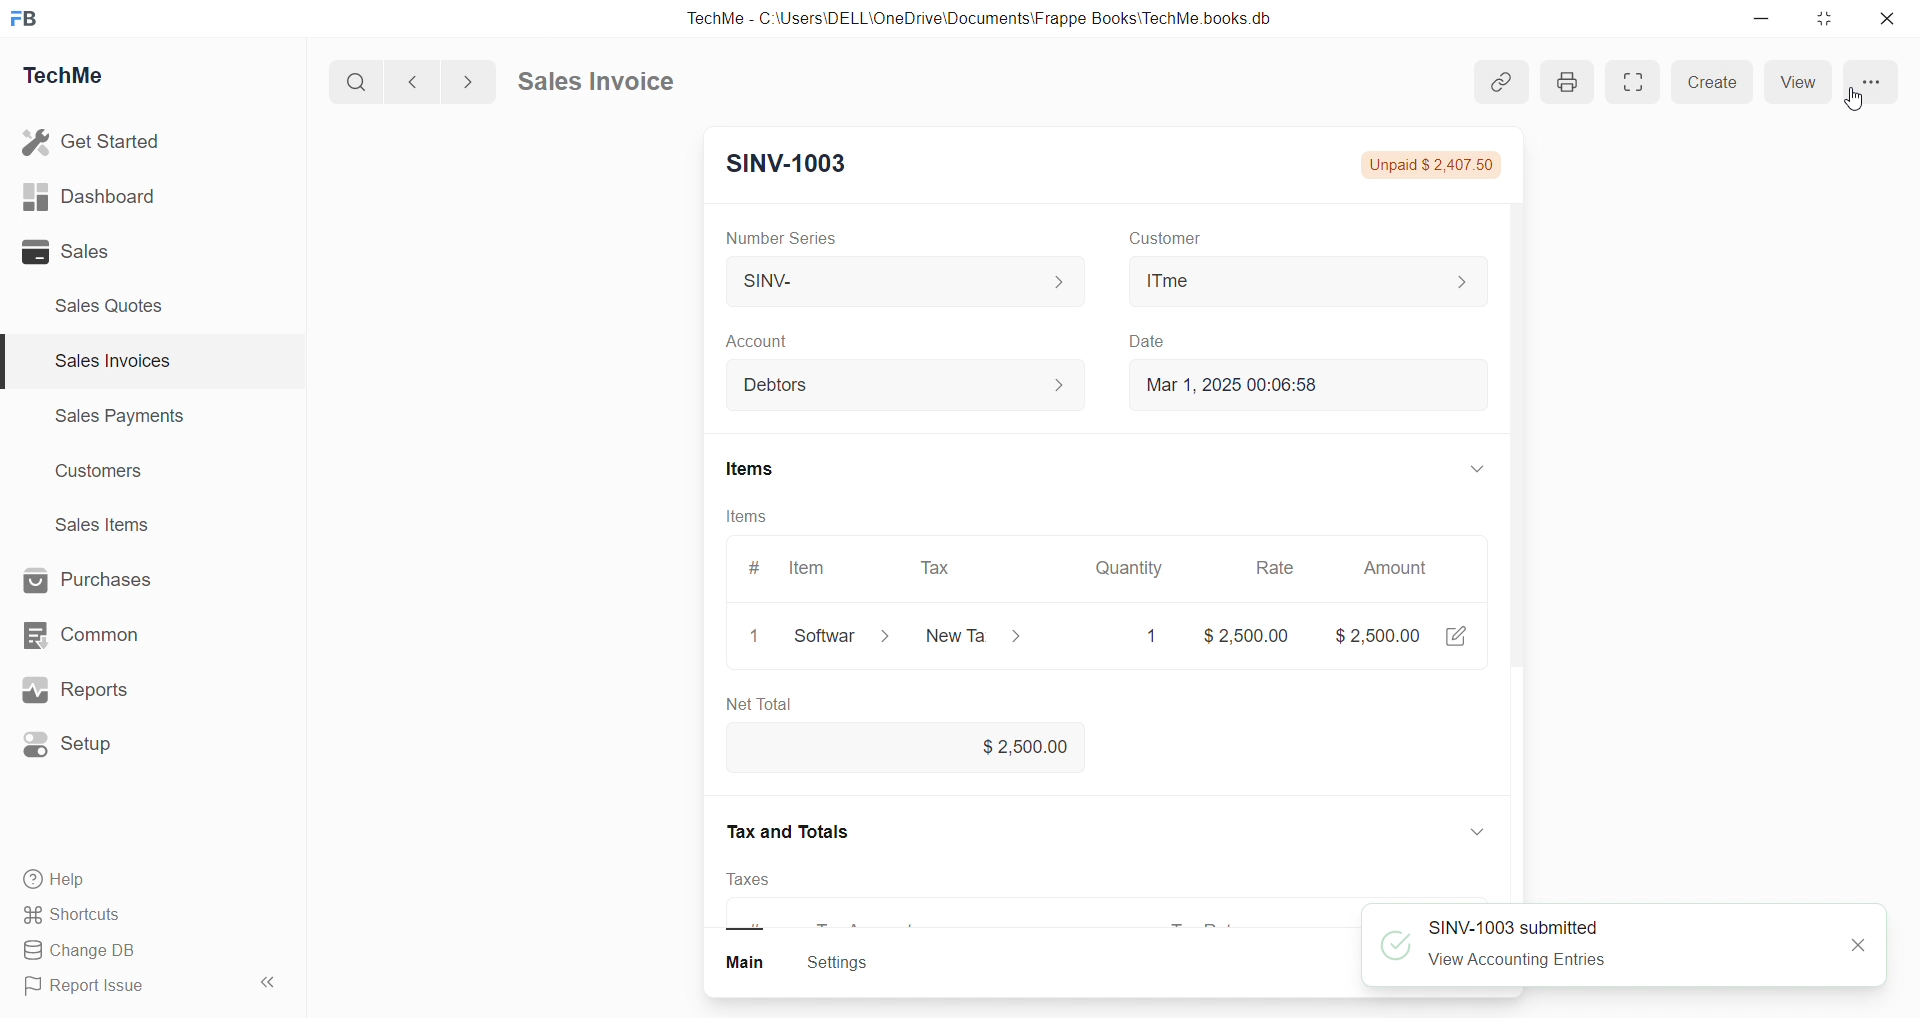 The image size is (1920, 1018). What do you see at coordinates (1243, 634) in the screenshot?
I see `1 $ 2,500.00` at bounding box center [1243, 634].